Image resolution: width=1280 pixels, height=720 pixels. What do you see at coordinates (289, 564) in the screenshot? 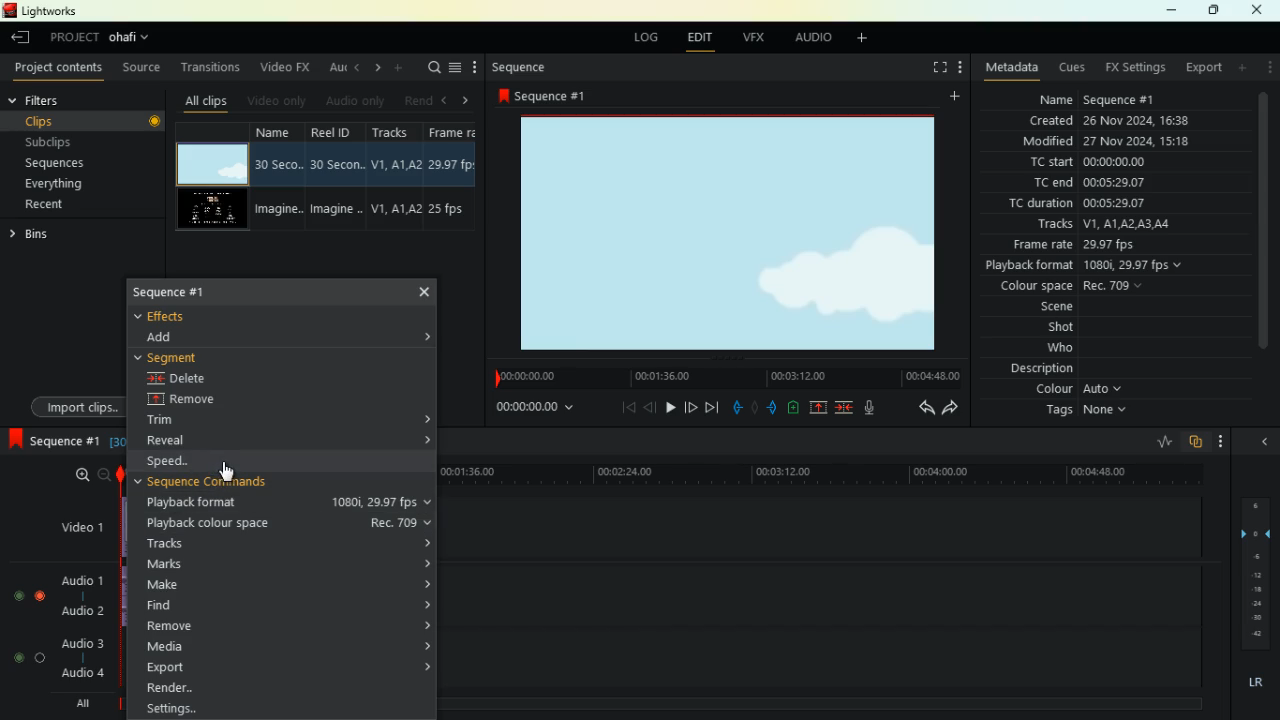
I see `marks` at bounding box center [289, 564].